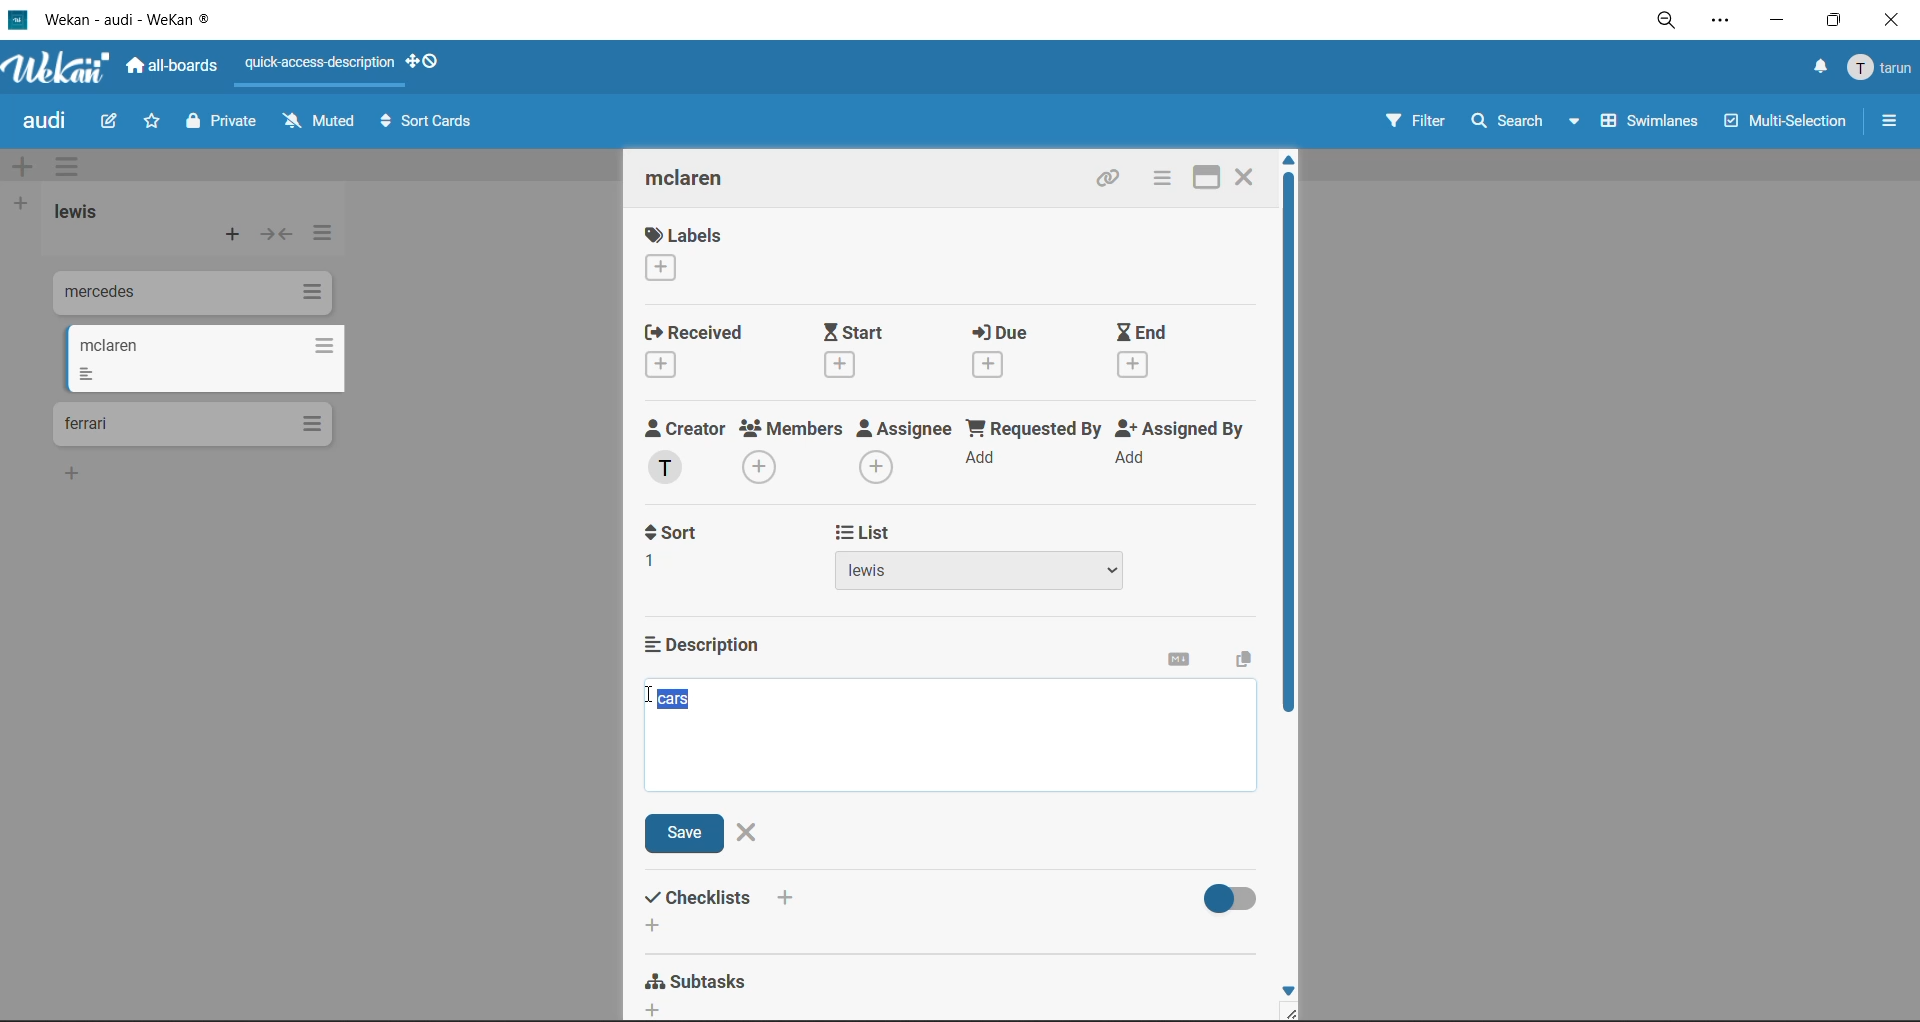  What do you see at coordinates (234, 237) in the screenshot?
I see `add card` at bounding box center [234, 237].